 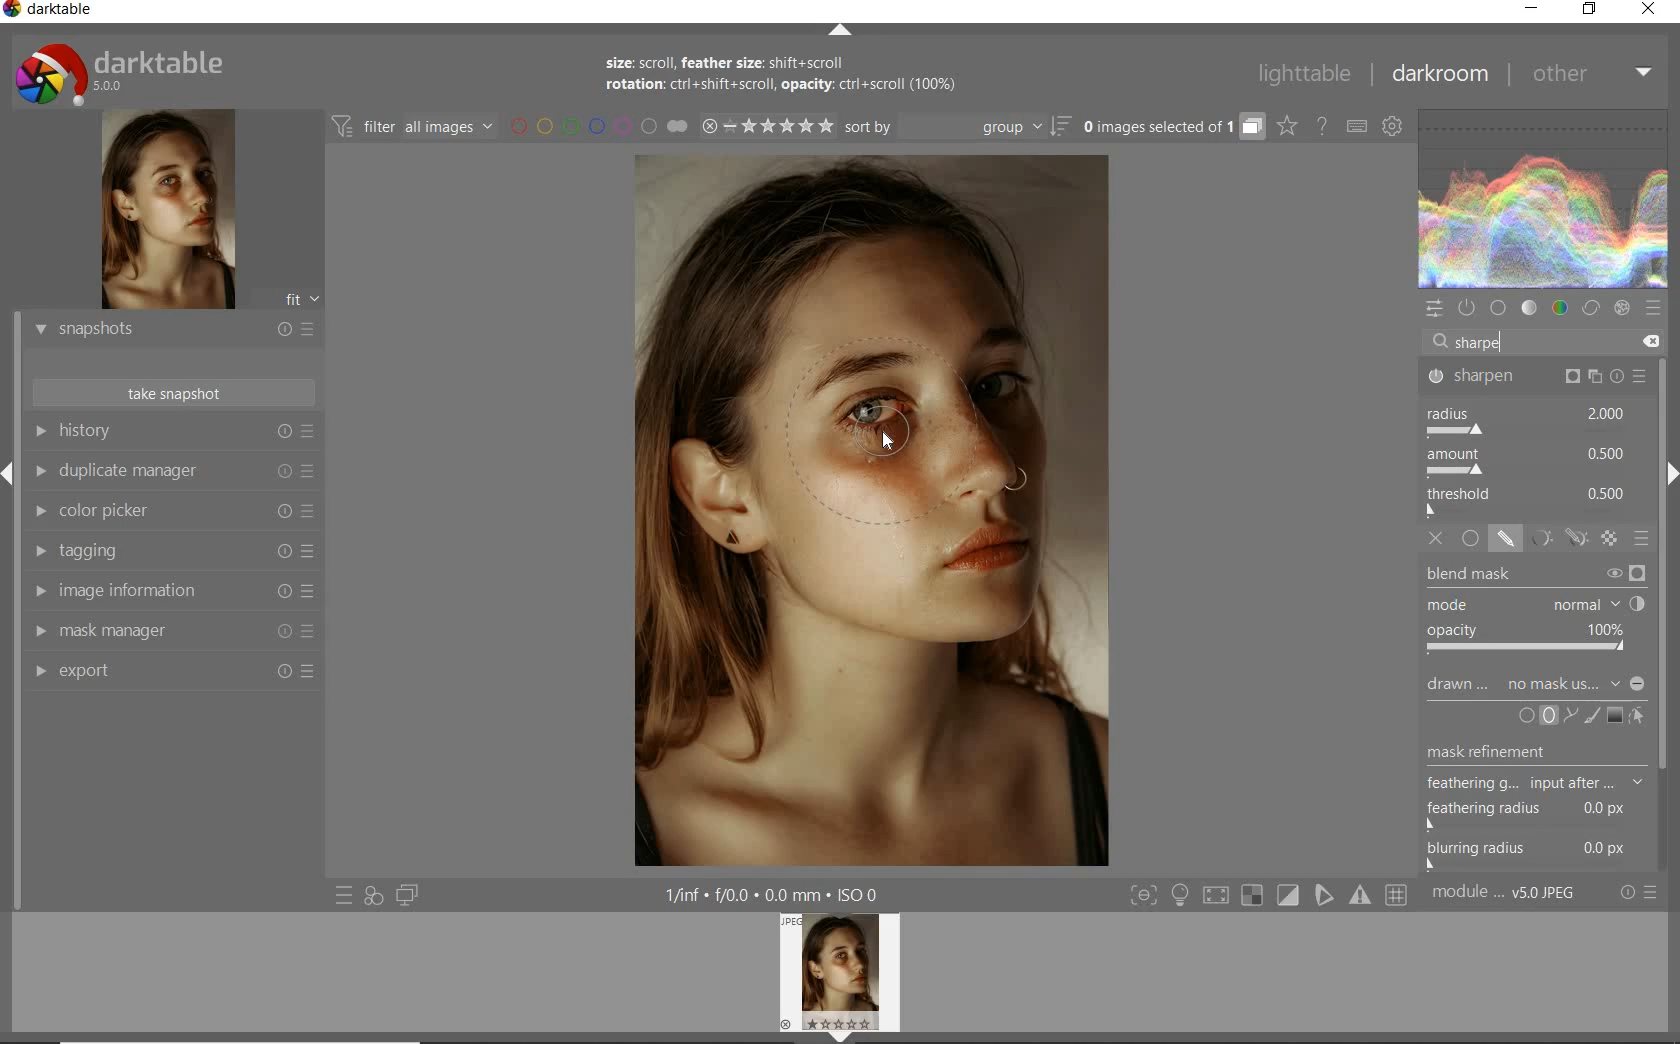 What do you see at coordinates (1529, 501) in the screenshot?
I see `THRESHOLD` at bounding box center [1529, 501].